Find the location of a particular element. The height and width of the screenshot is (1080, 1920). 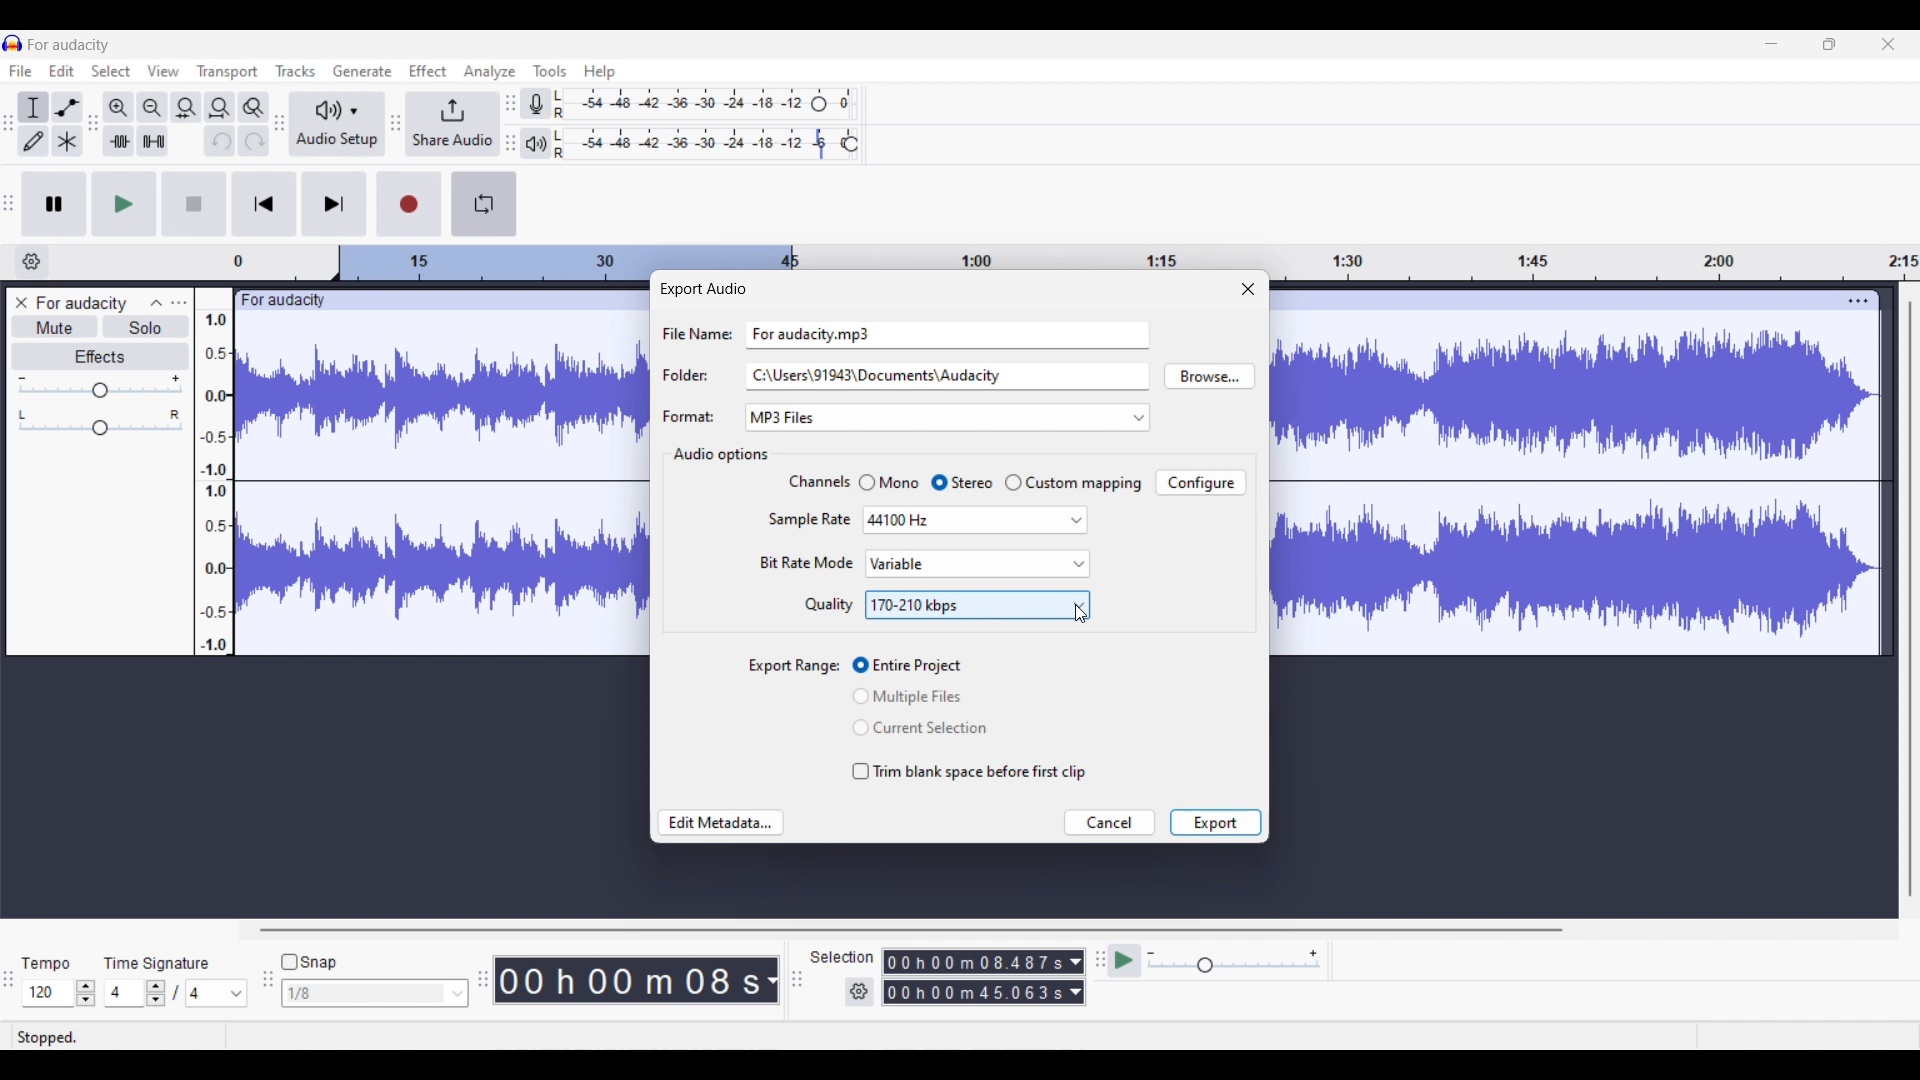

Input time signature is located at coordinates (123, 993).